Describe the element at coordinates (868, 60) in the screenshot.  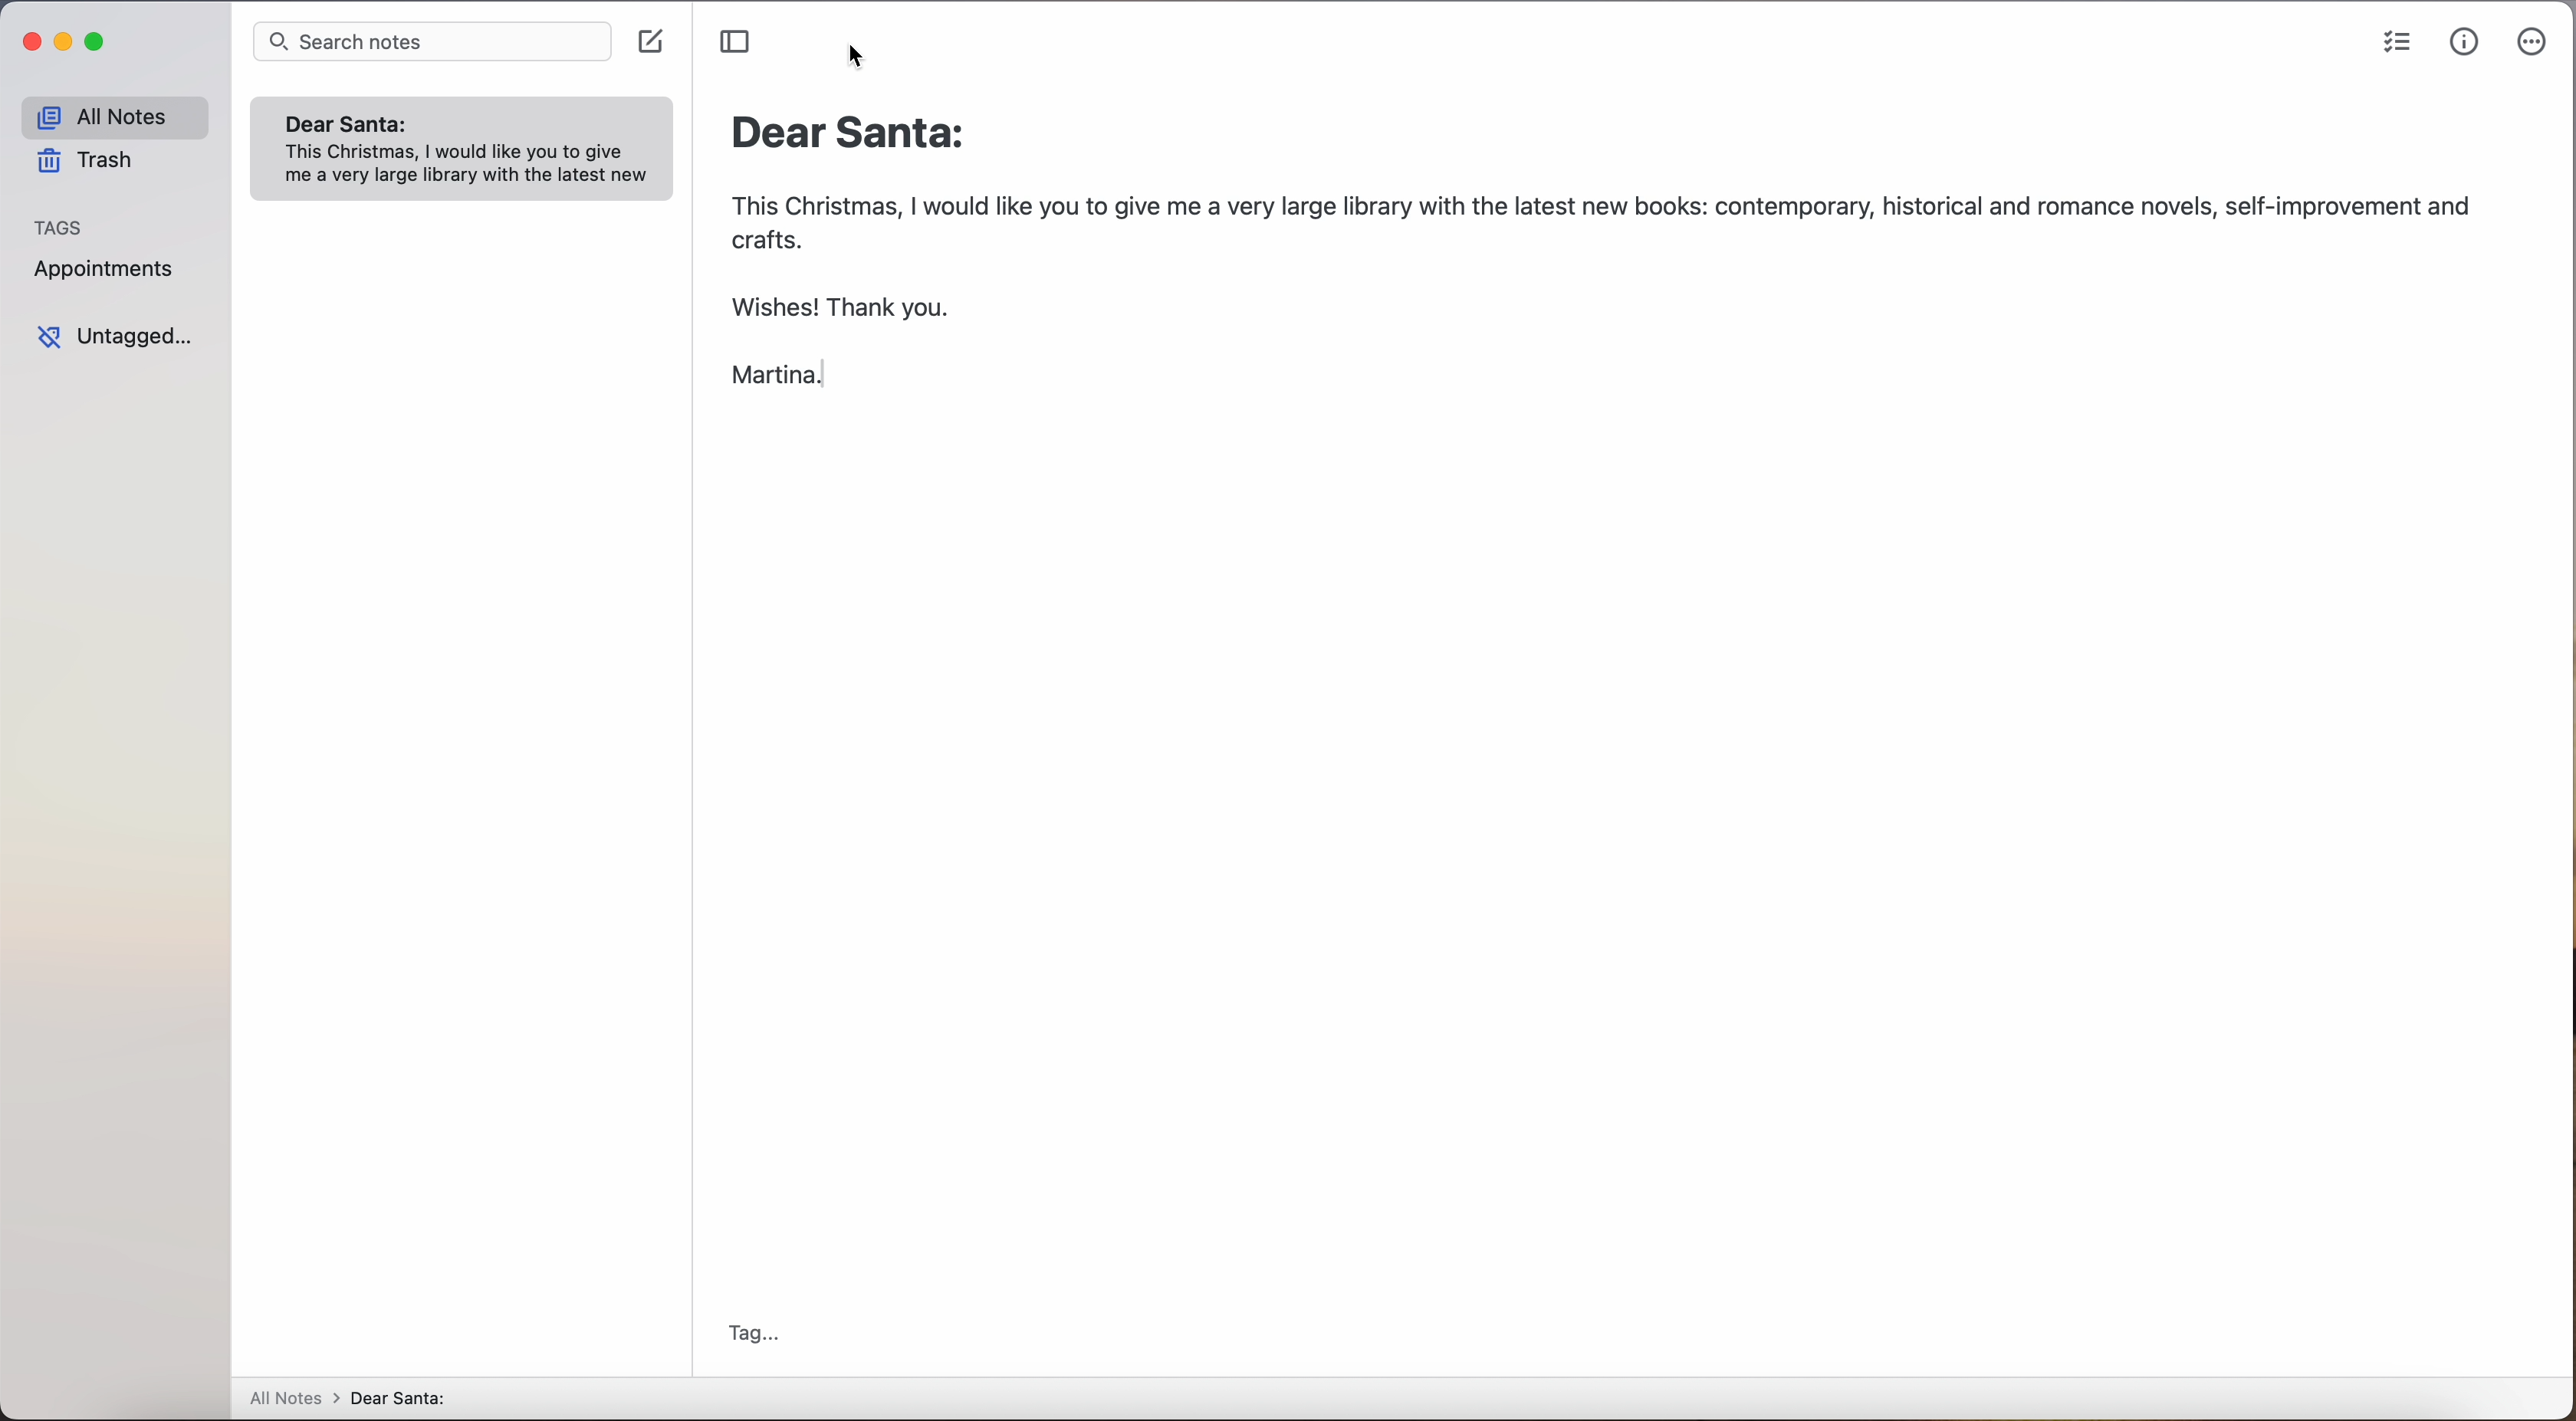
I see `cursor` at that location.